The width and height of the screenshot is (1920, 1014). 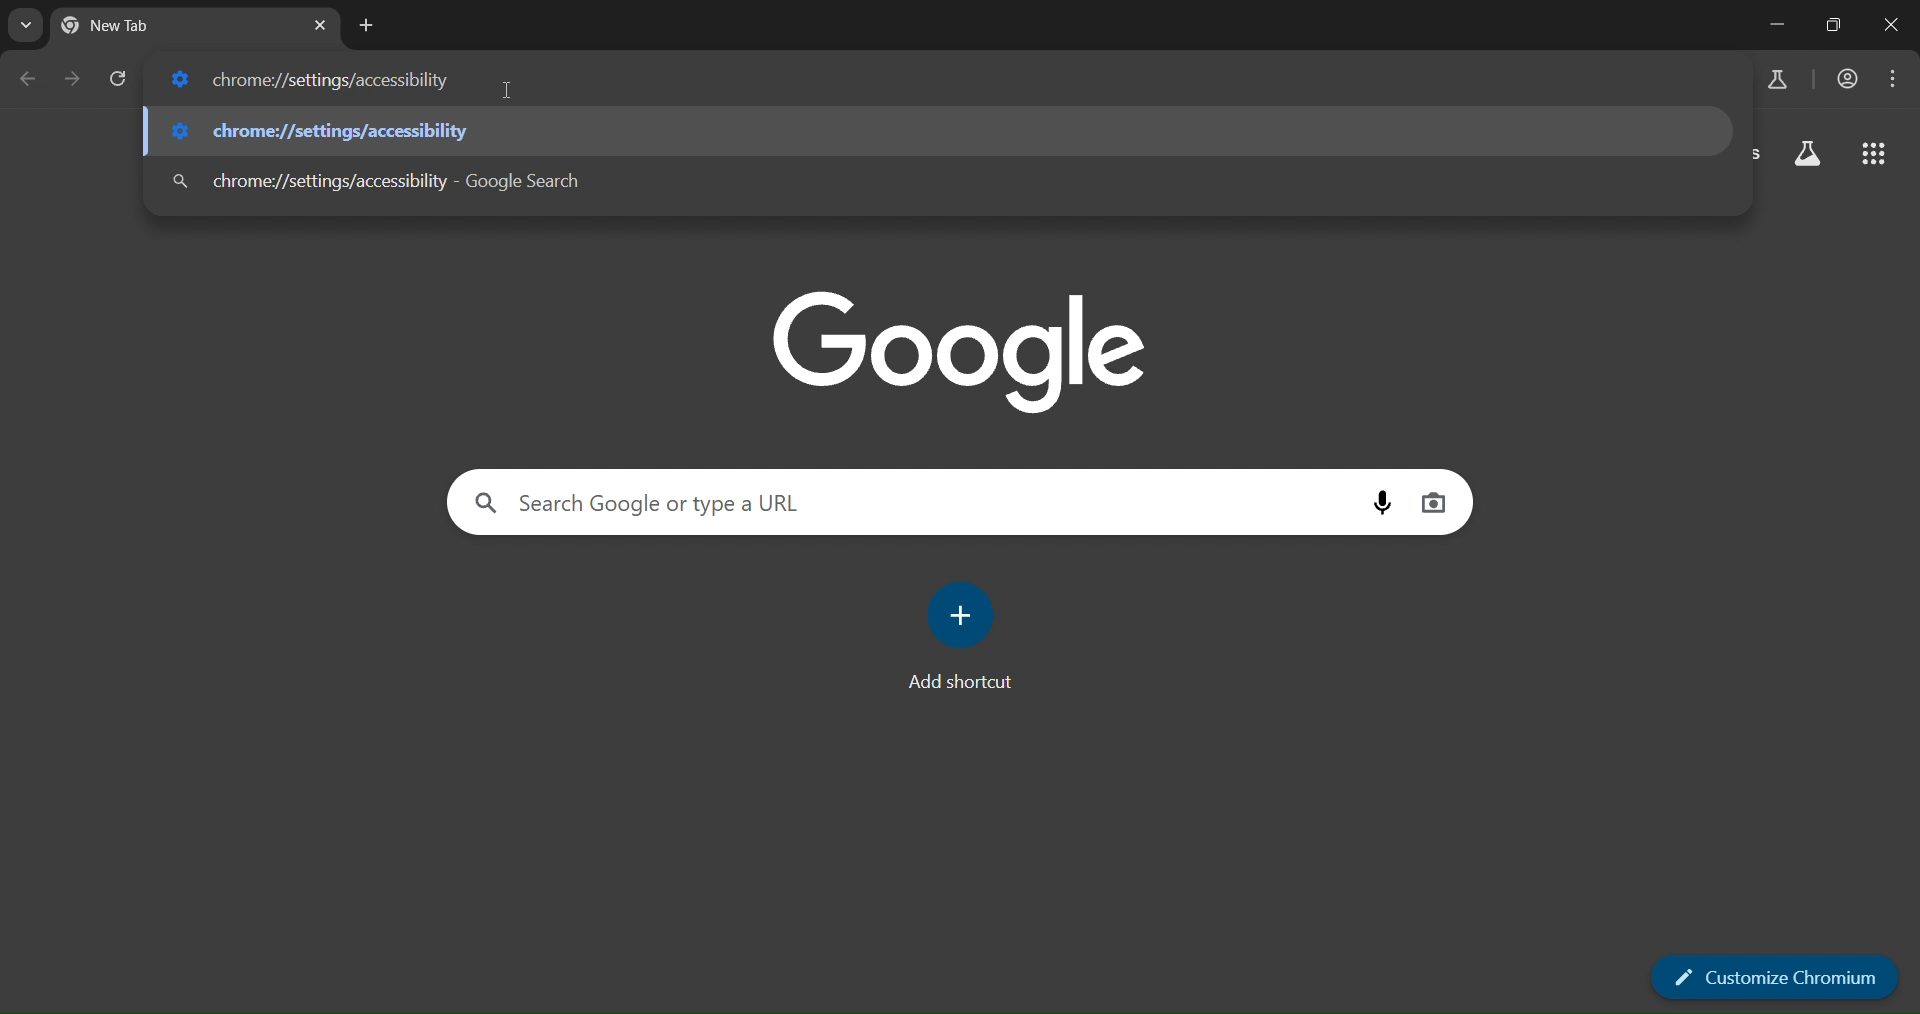 I want to click on chrome://settings/accessibility, so click(x=935, y=175).